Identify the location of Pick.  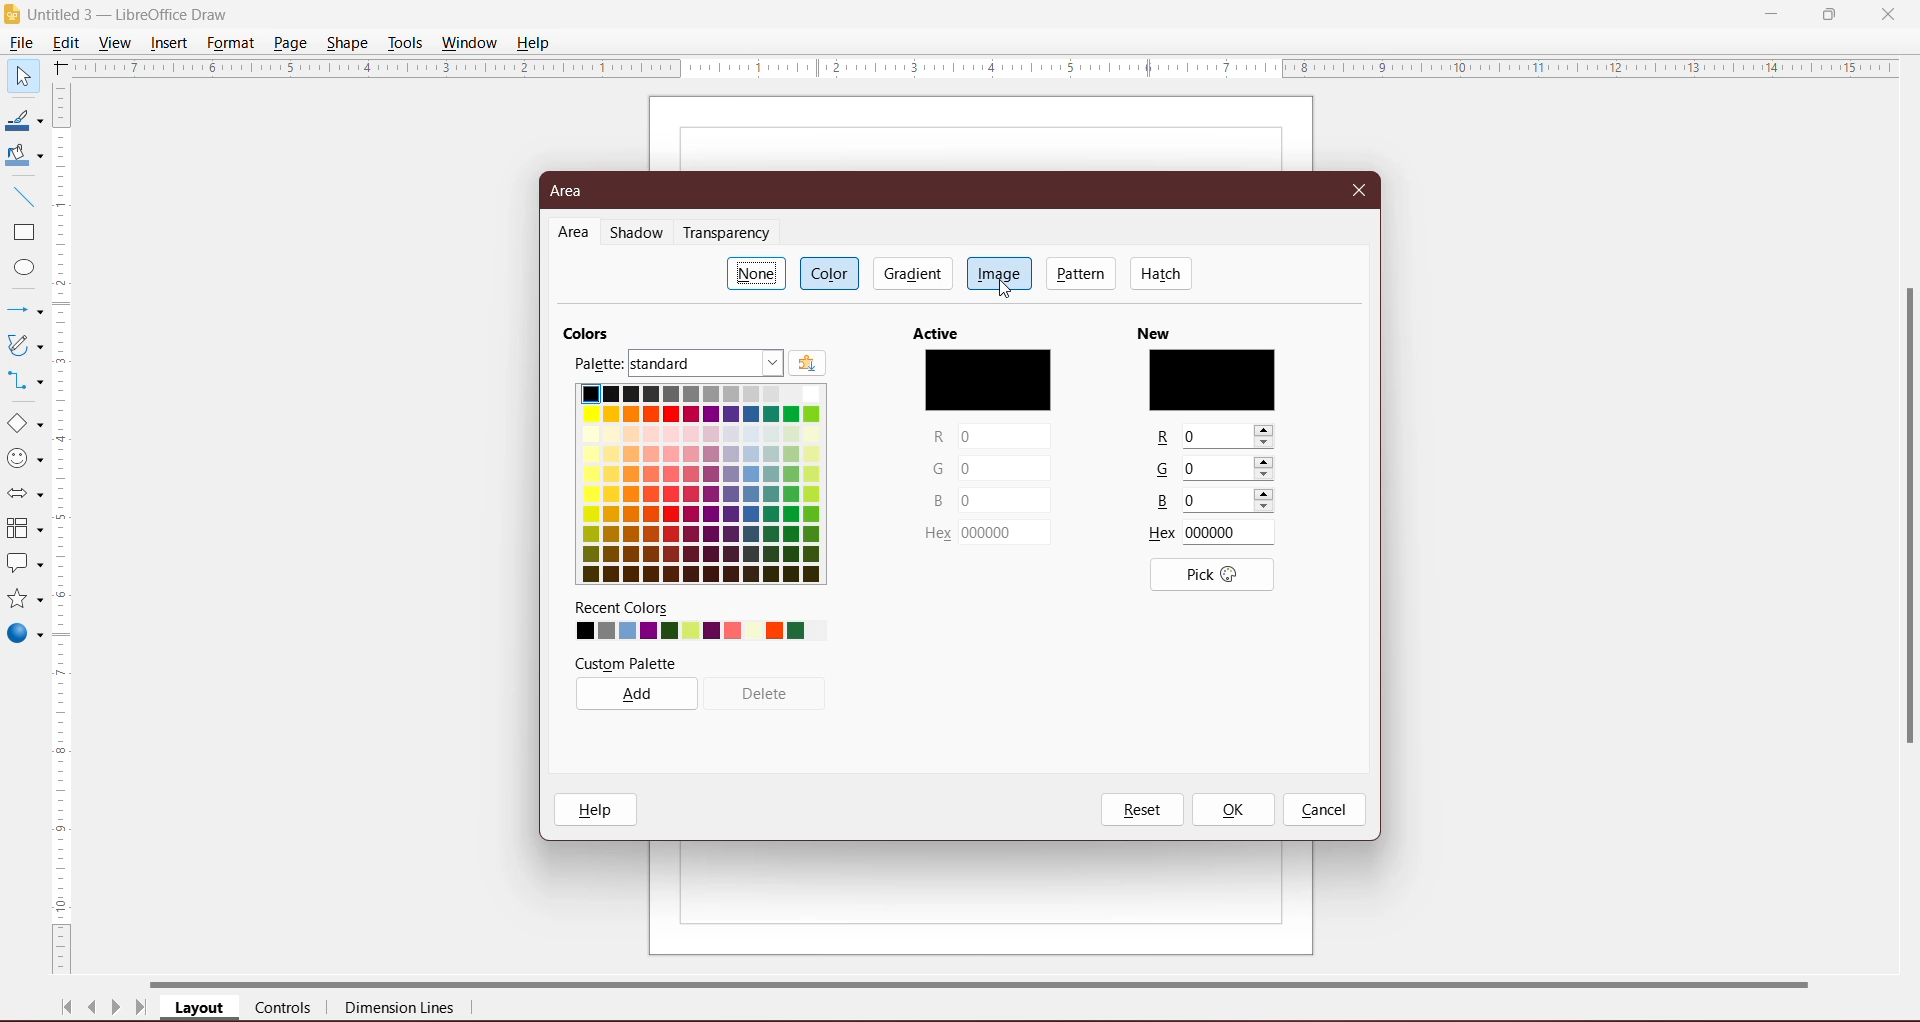
(1211, 574).